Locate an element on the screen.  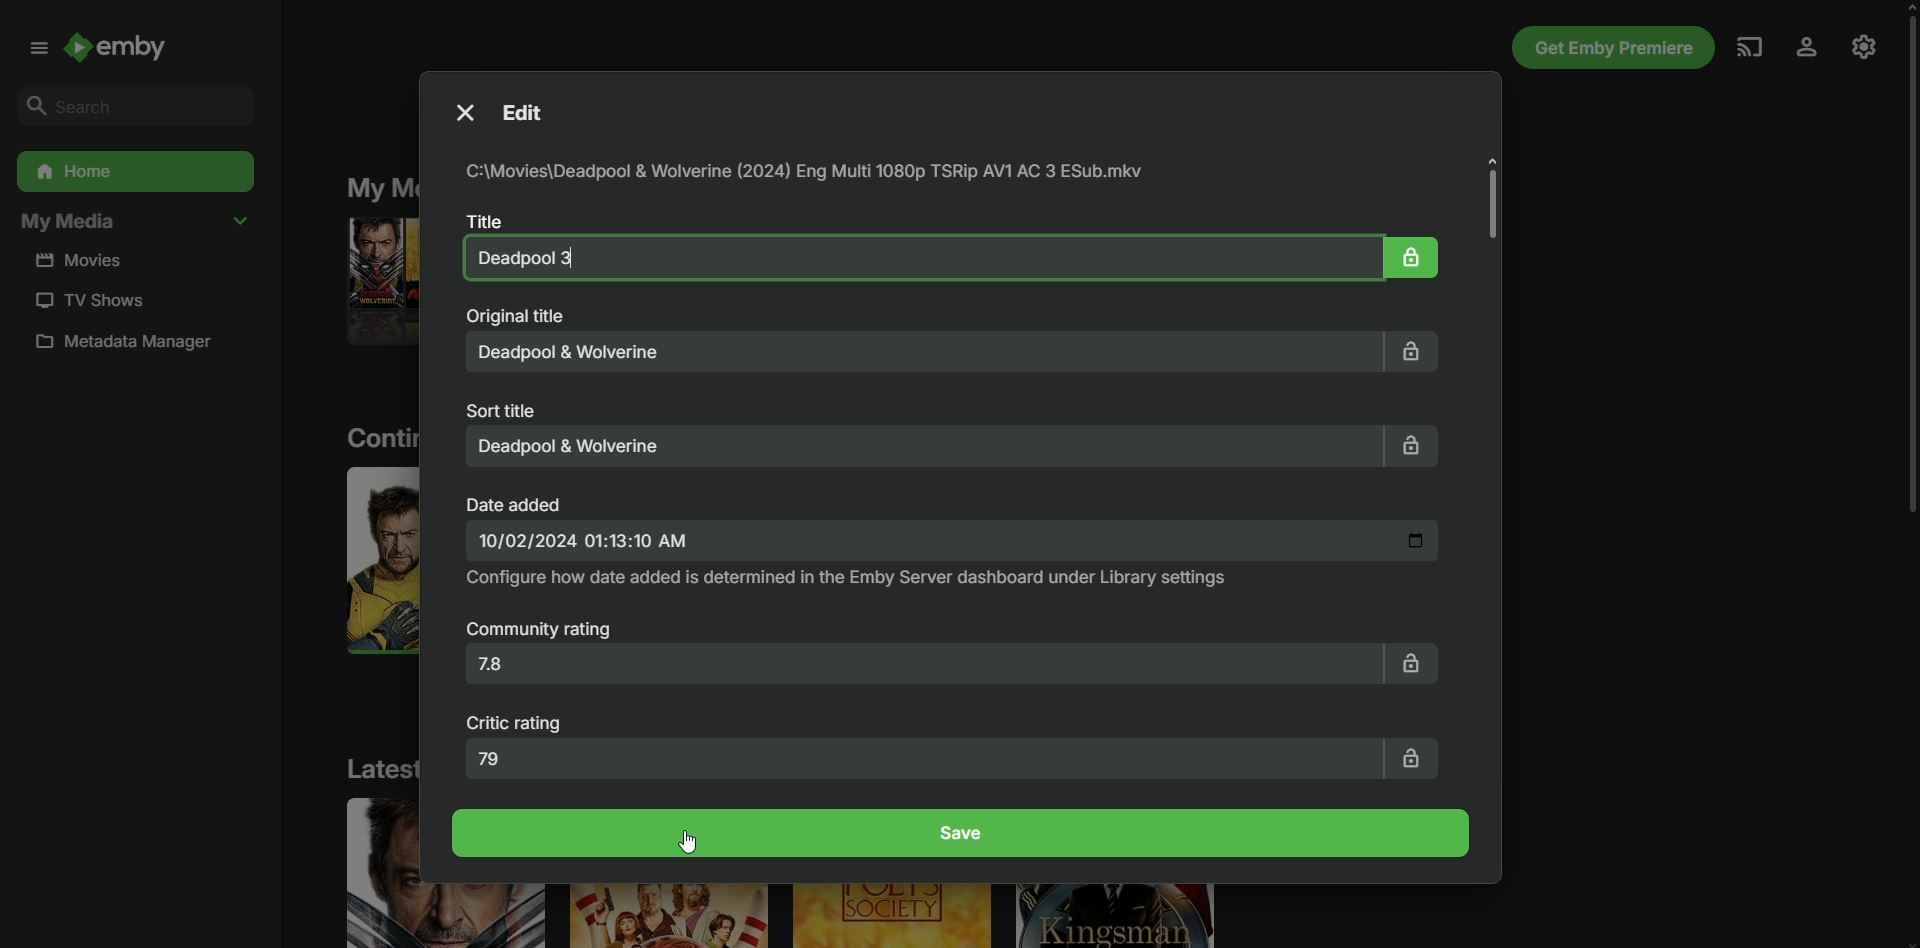
Home is located at coordinates (133, 172).